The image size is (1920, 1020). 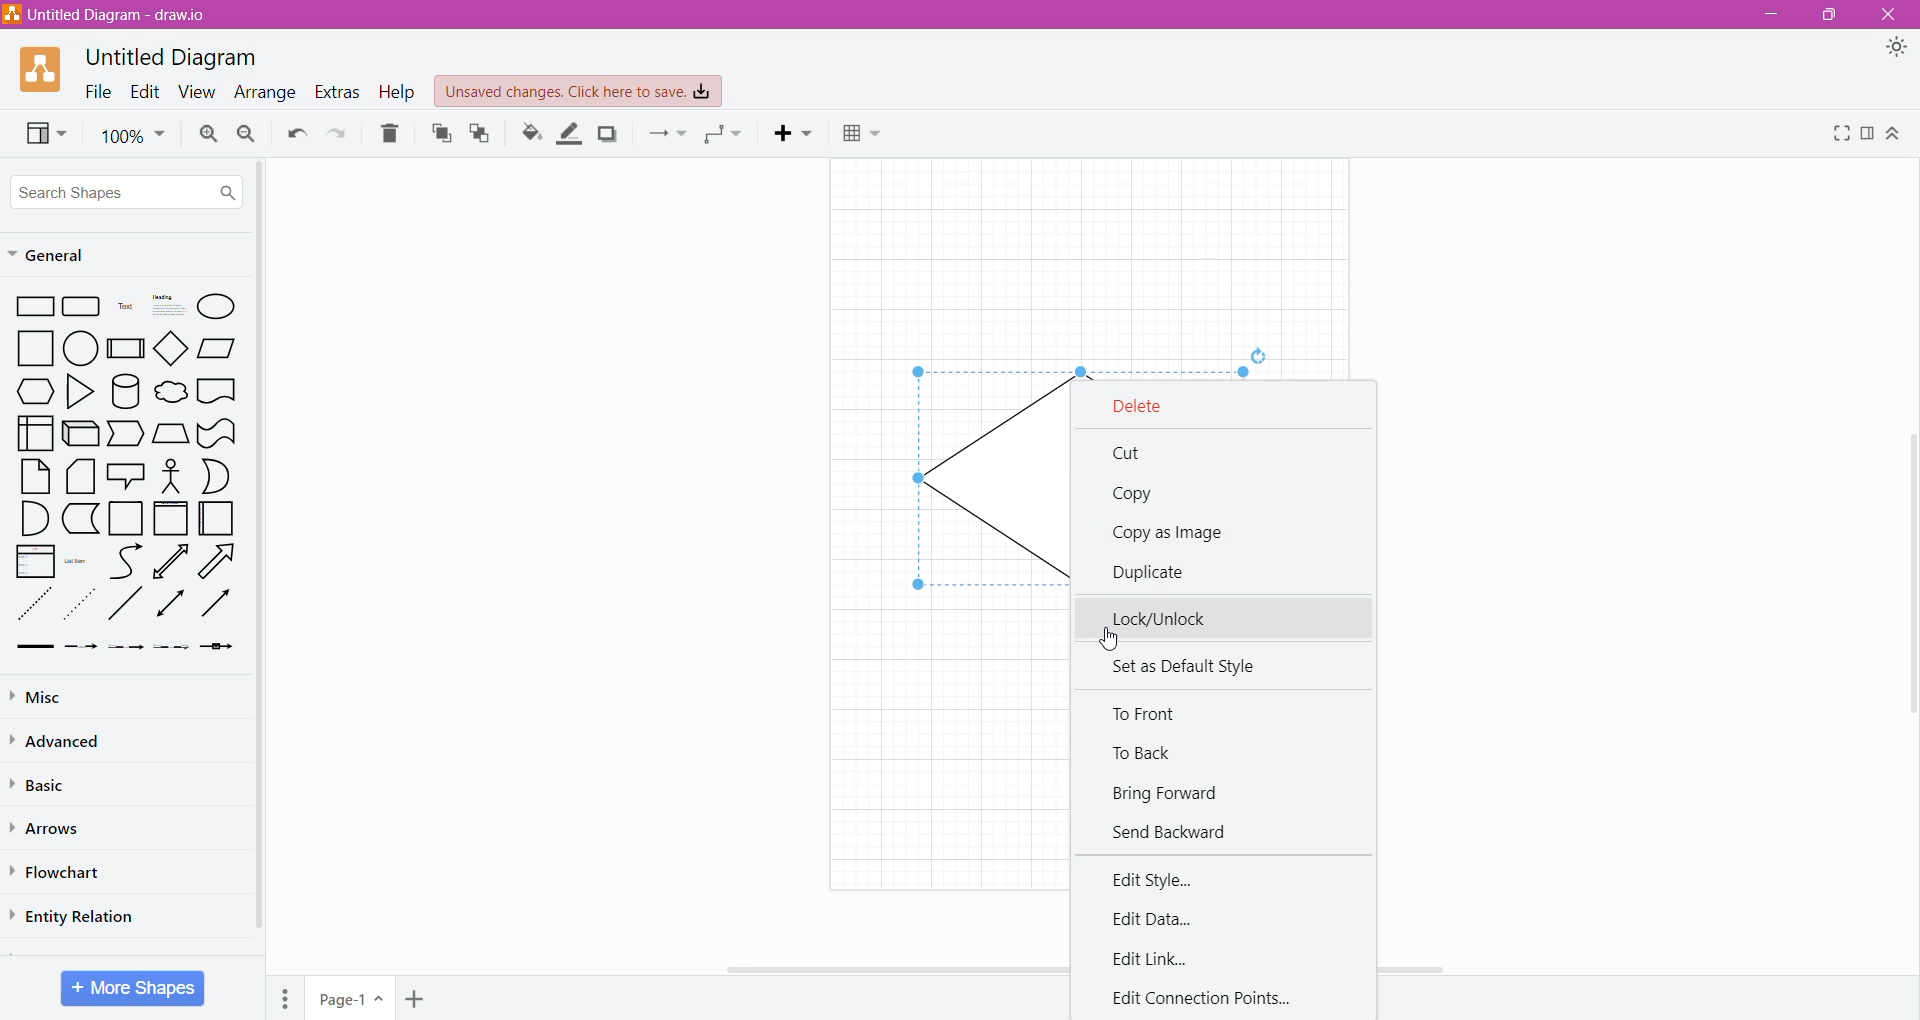 What do you see at coordinates (1176, 830) in the screenshot?
I see `Send Backward` at bounding box center [1176, 830].